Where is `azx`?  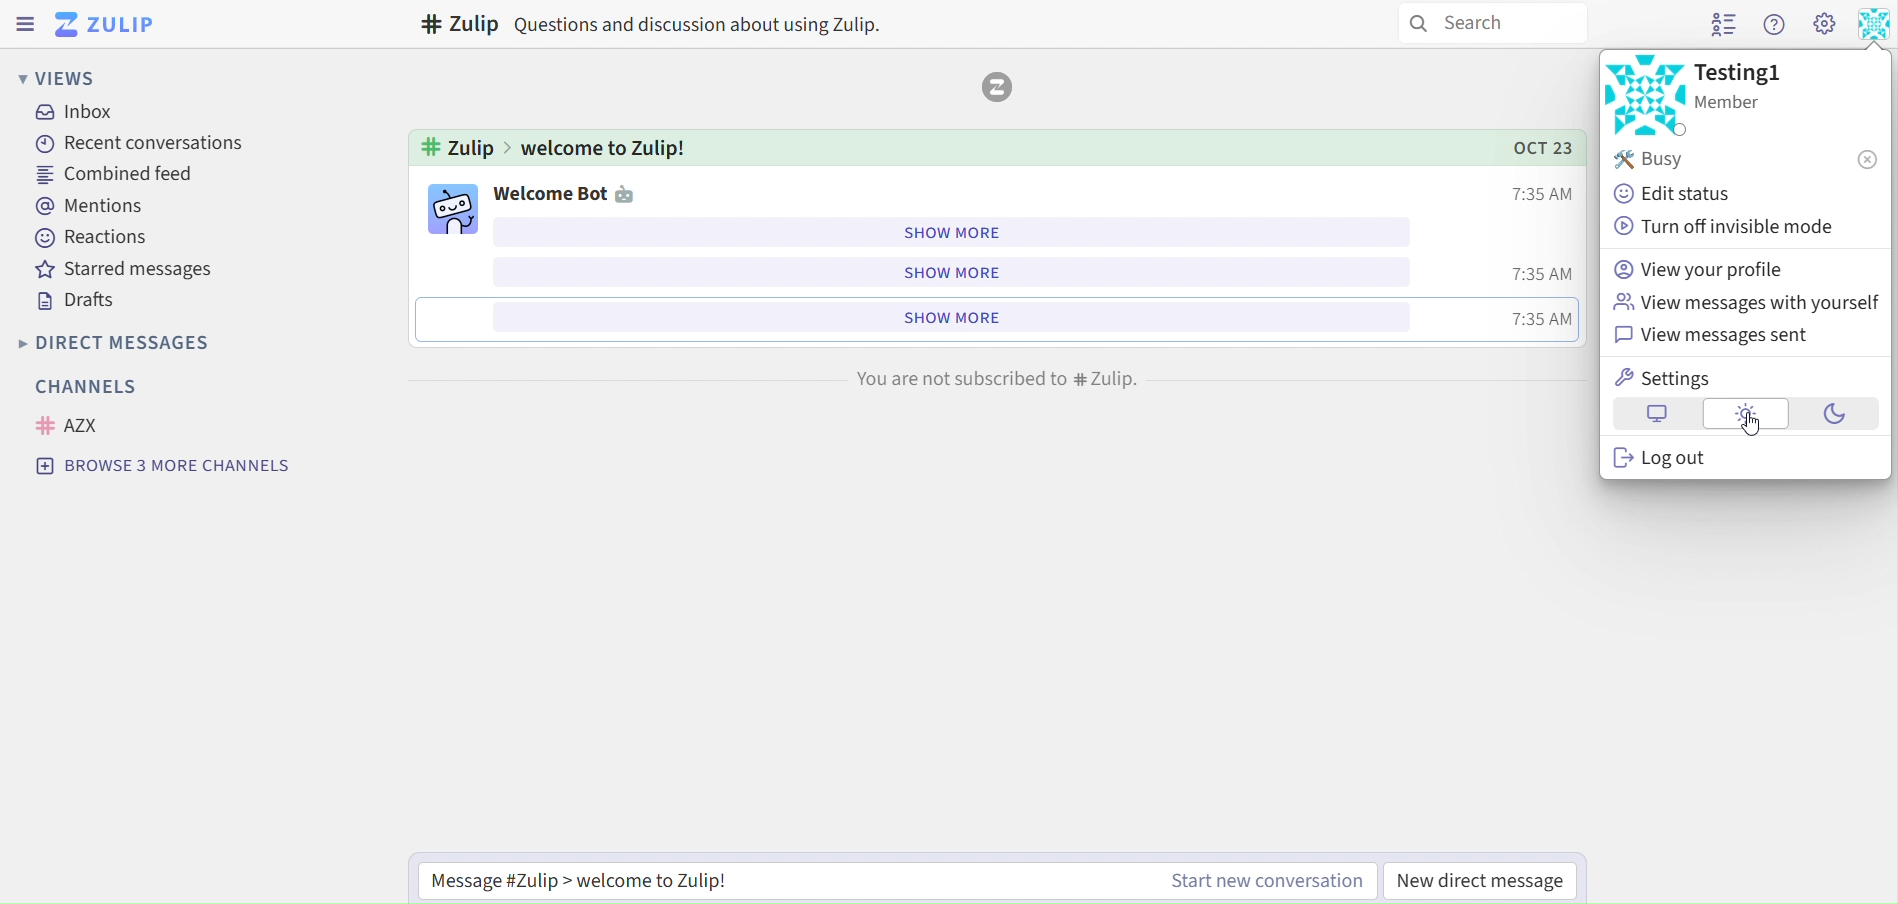 azx is located at coordinates (78, 424).